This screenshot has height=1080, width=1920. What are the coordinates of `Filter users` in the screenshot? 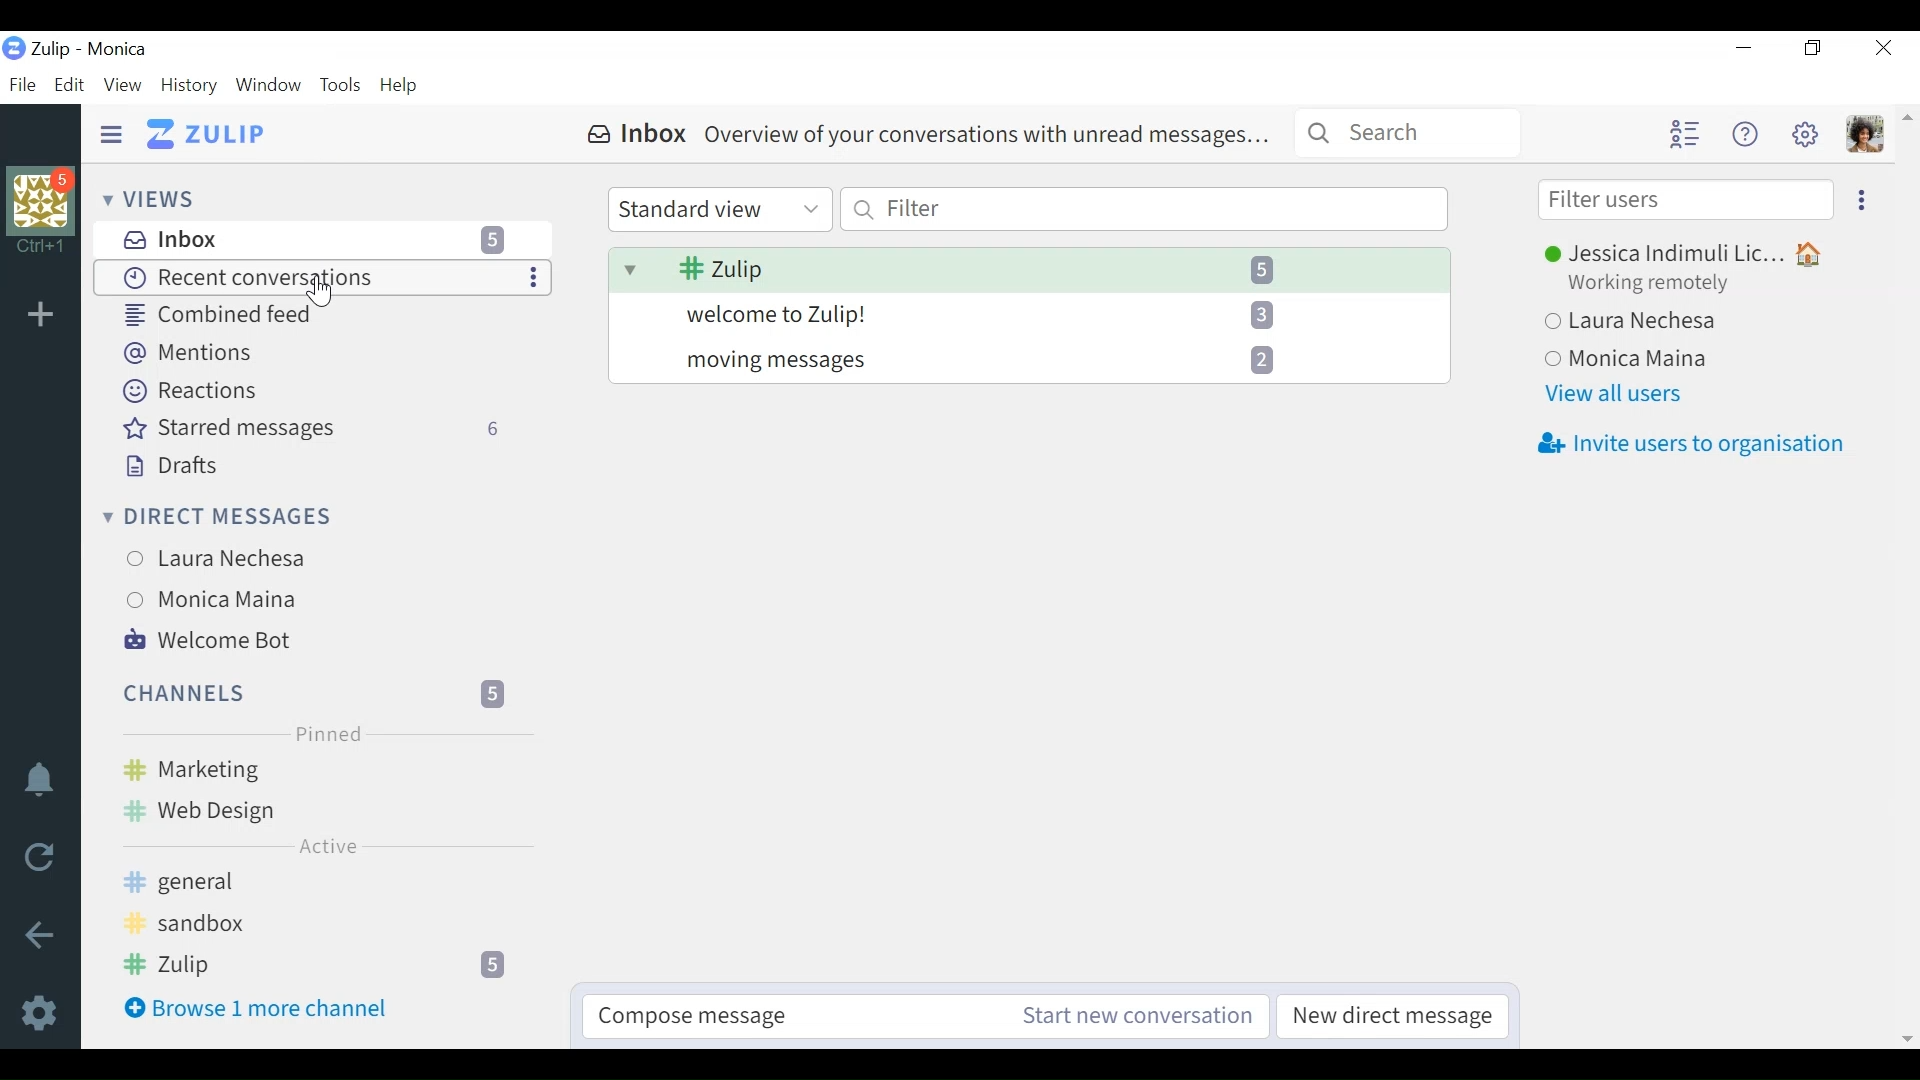 It's located at (1687, 199).